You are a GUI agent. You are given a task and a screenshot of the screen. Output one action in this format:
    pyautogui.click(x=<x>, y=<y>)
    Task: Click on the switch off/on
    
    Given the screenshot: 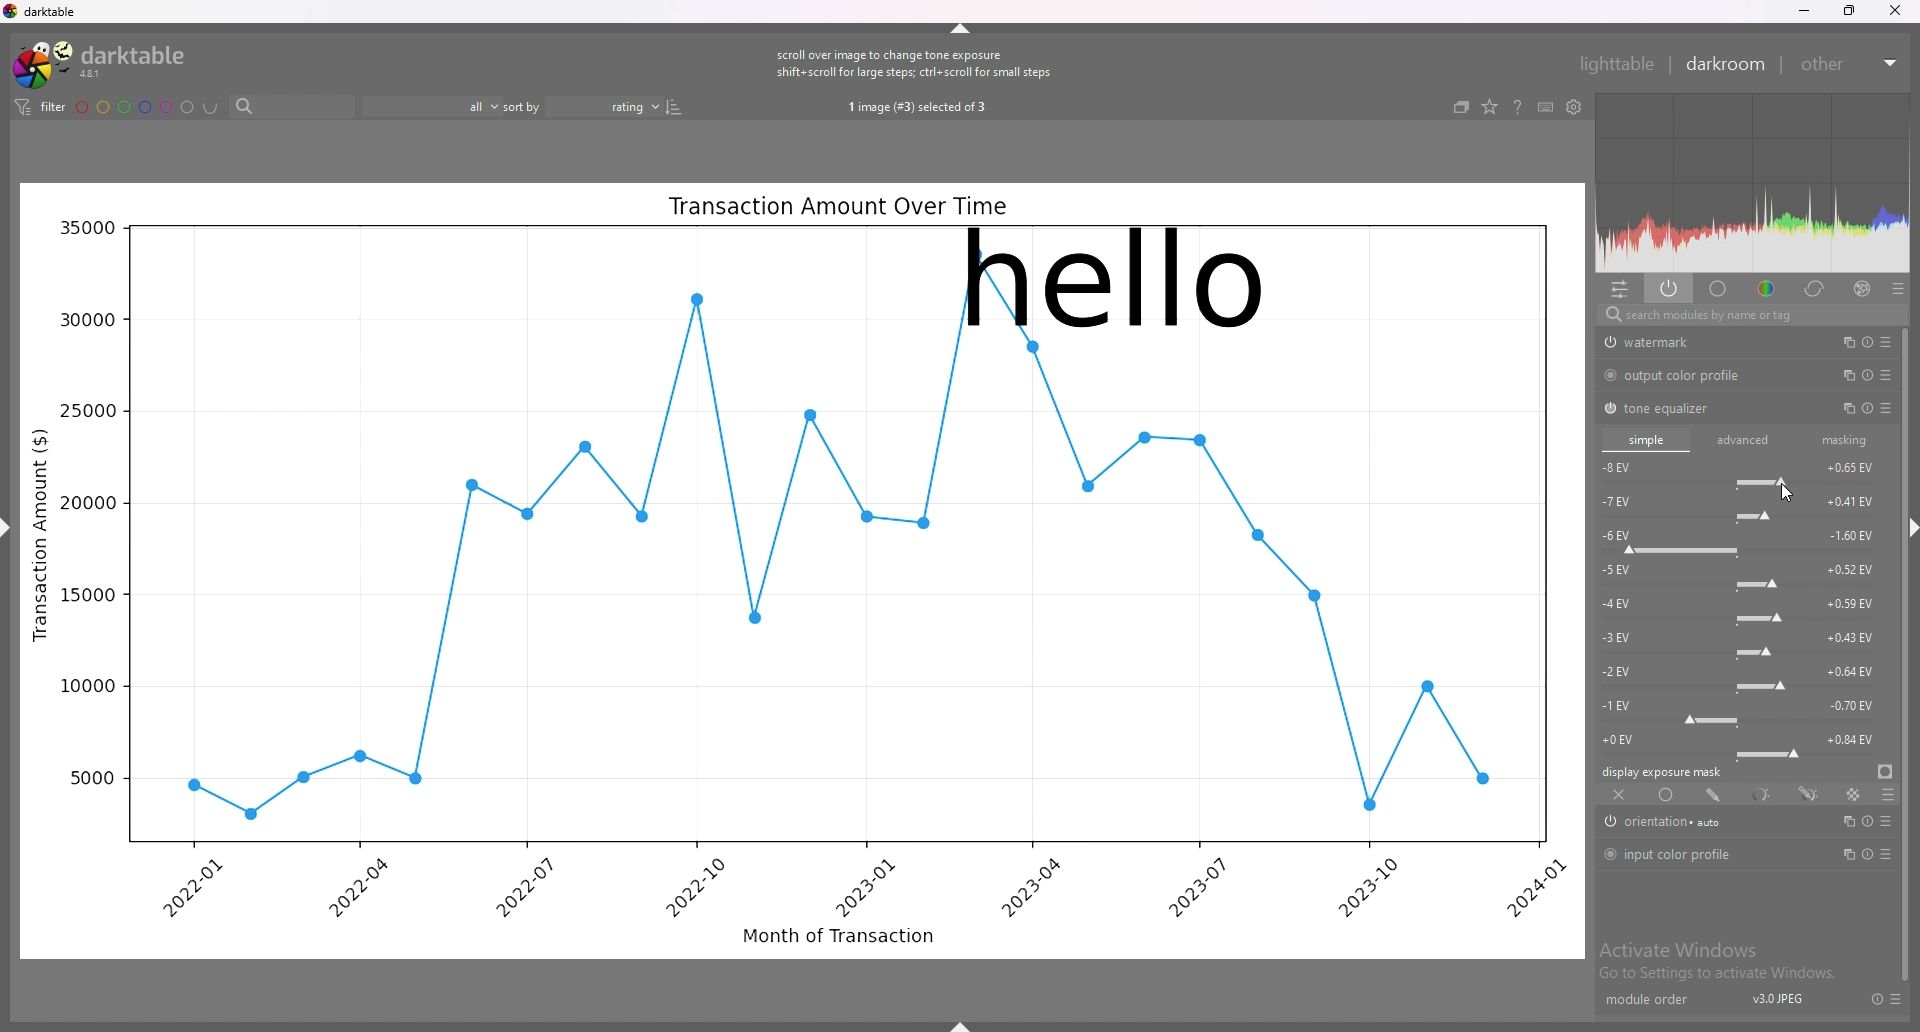 What is the action you would take?
    pyautogui.click(x=1609, y=823)
    